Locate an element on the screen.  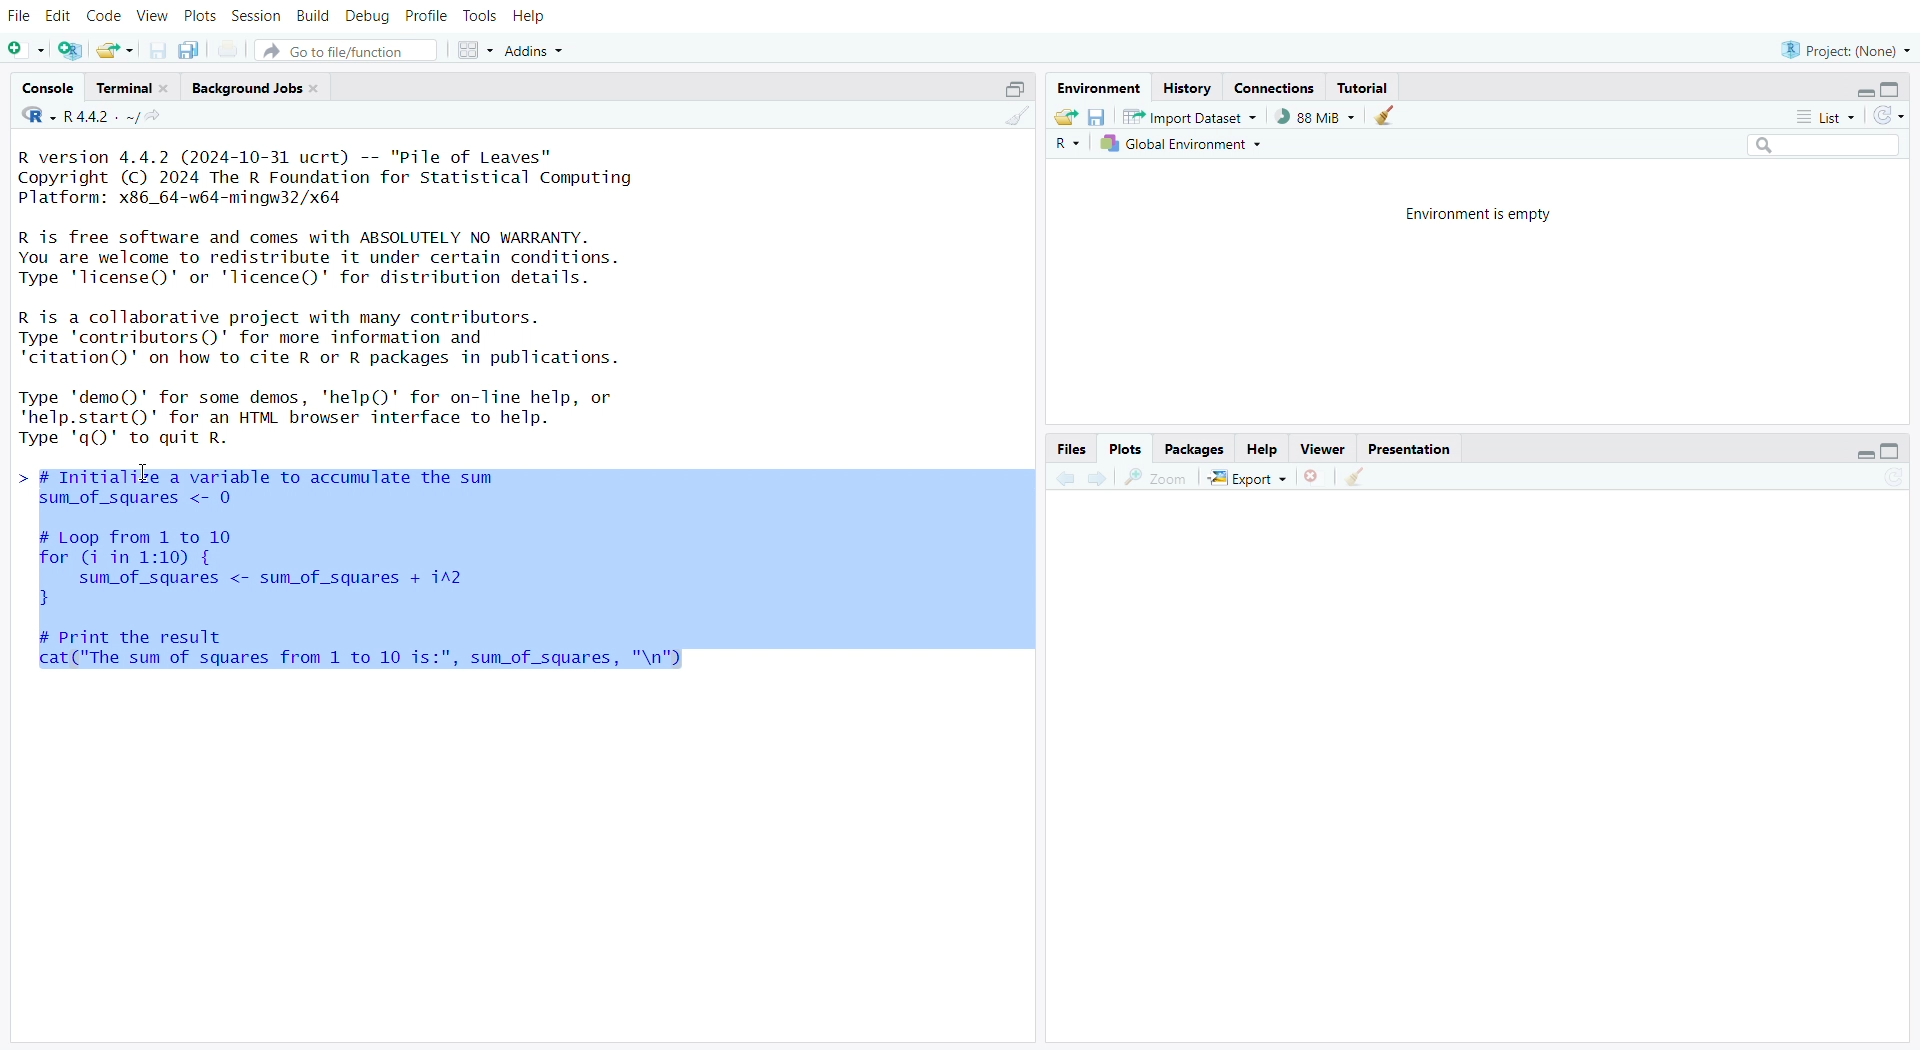
expand is located at coordinates (1863, 454).